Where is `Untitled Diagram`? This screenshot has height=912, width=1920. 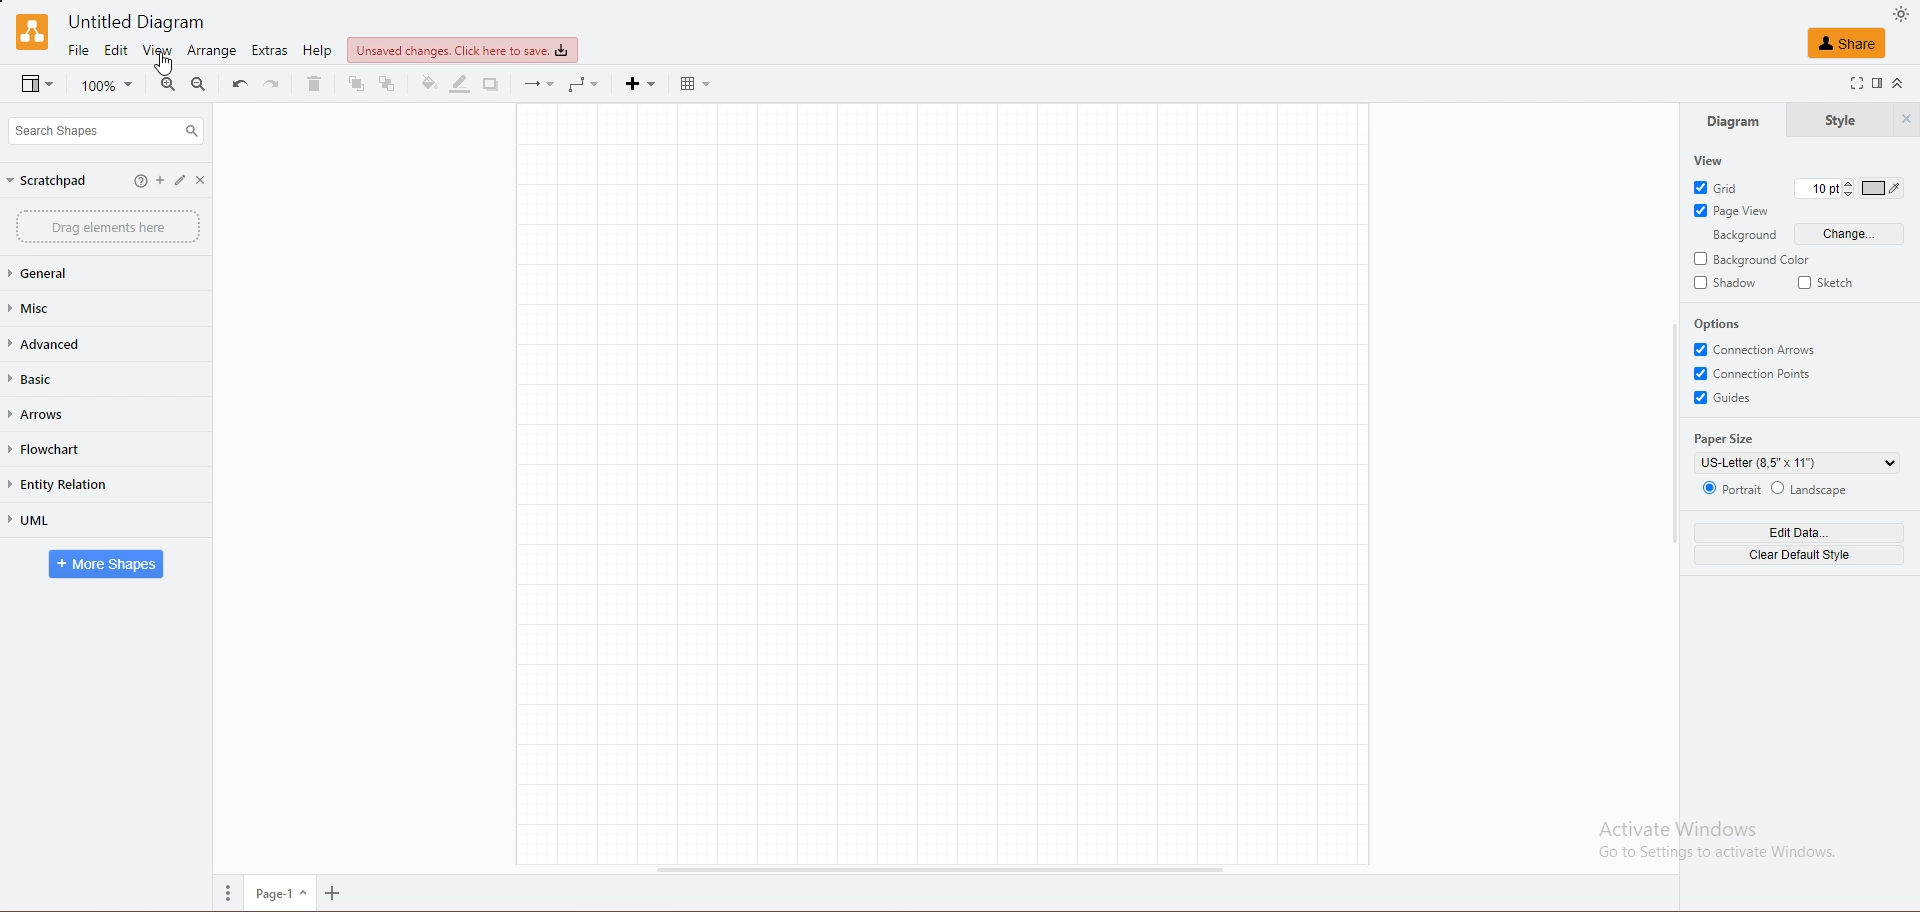 Untitled Diagram is located at coordinates (144, 21).